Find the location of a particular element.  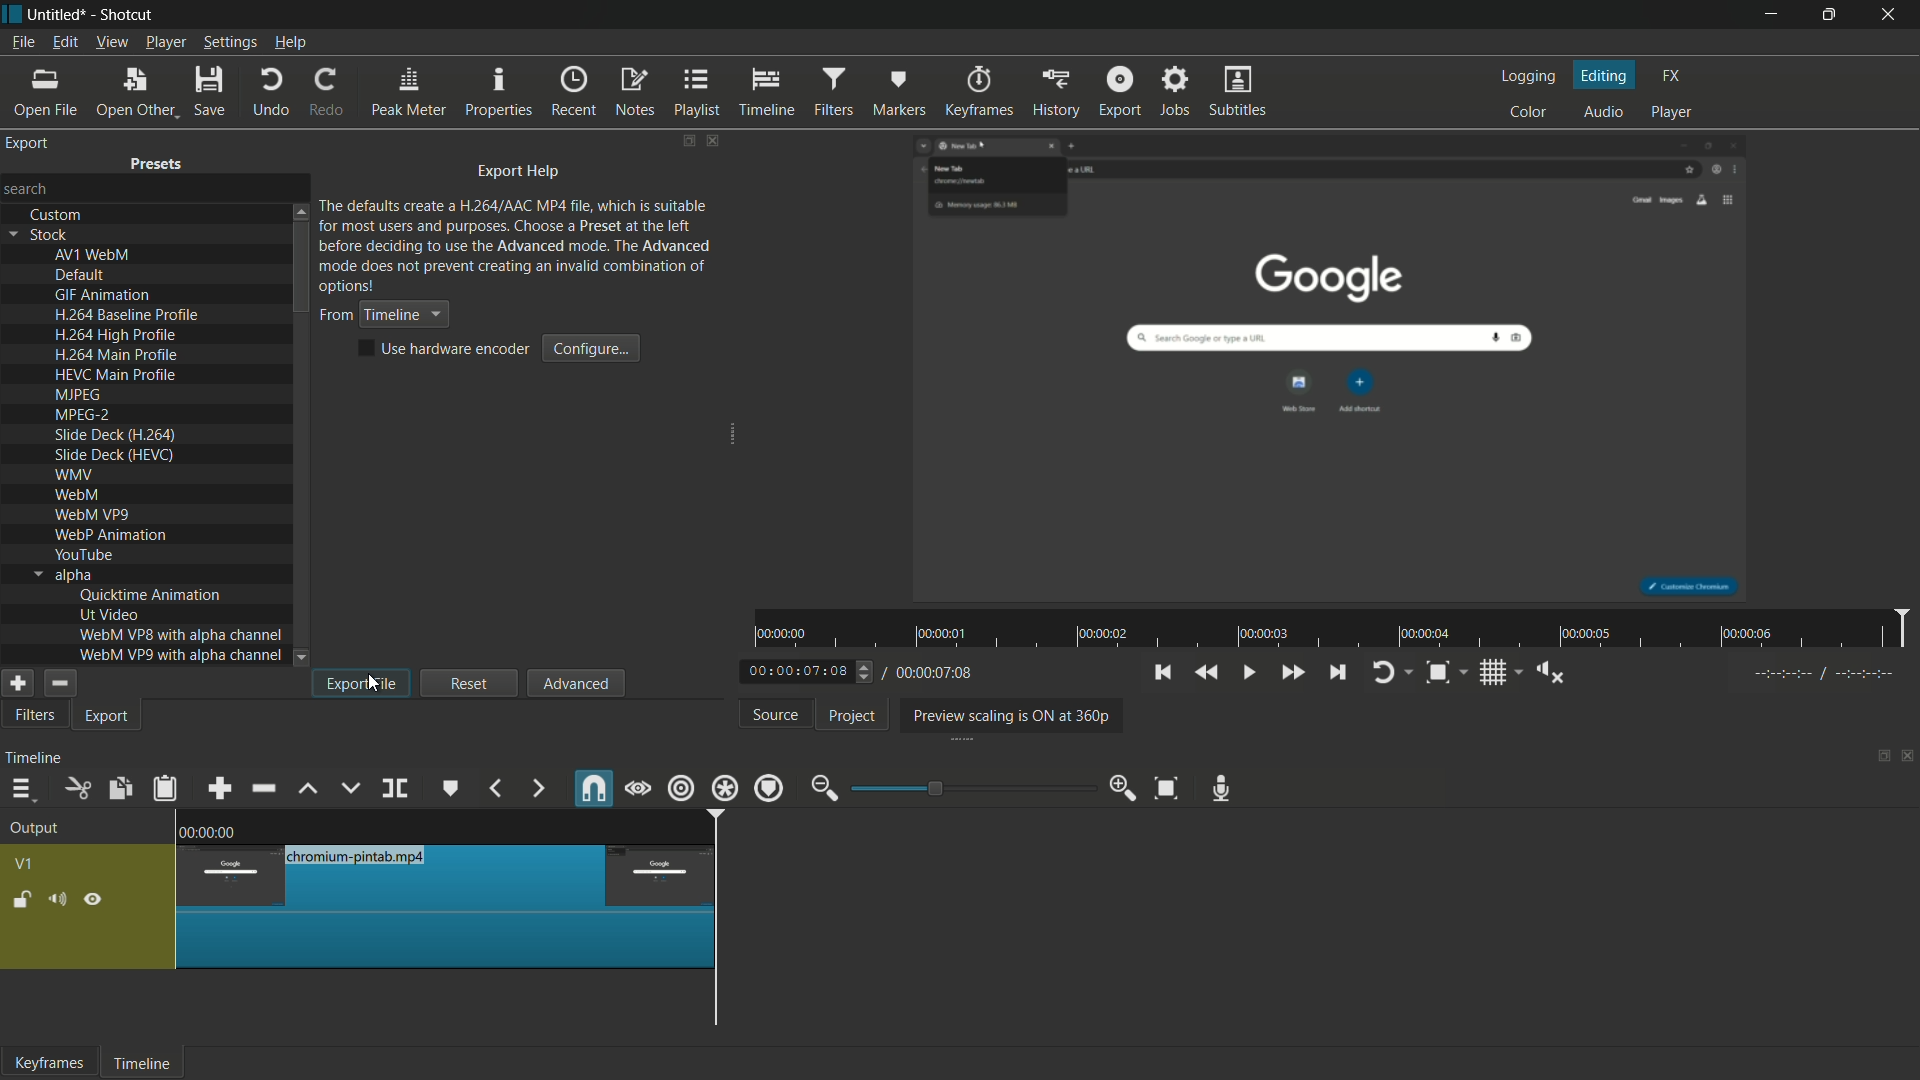

keyframes is located at coordinates (983, 91).